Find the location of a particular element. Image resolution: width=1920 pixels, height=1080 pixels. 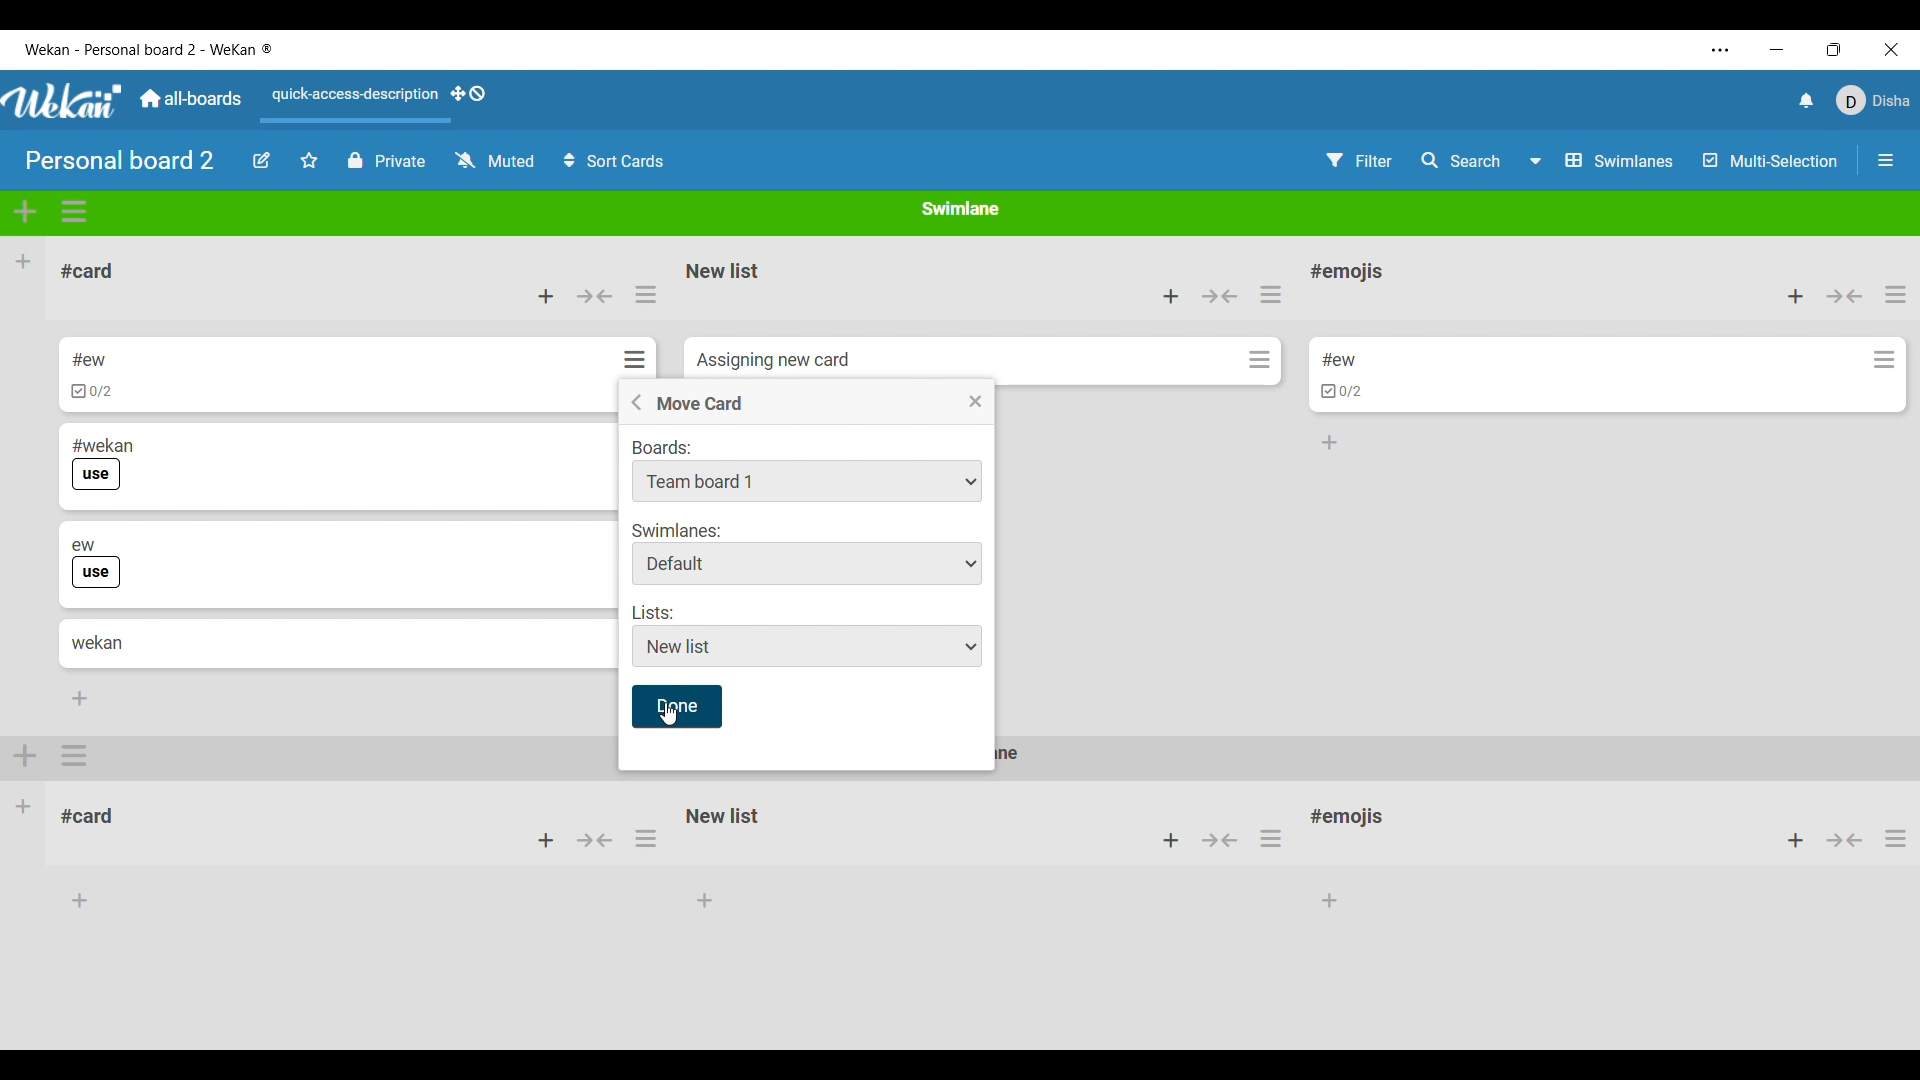

options is located at coordinates (647, 844).